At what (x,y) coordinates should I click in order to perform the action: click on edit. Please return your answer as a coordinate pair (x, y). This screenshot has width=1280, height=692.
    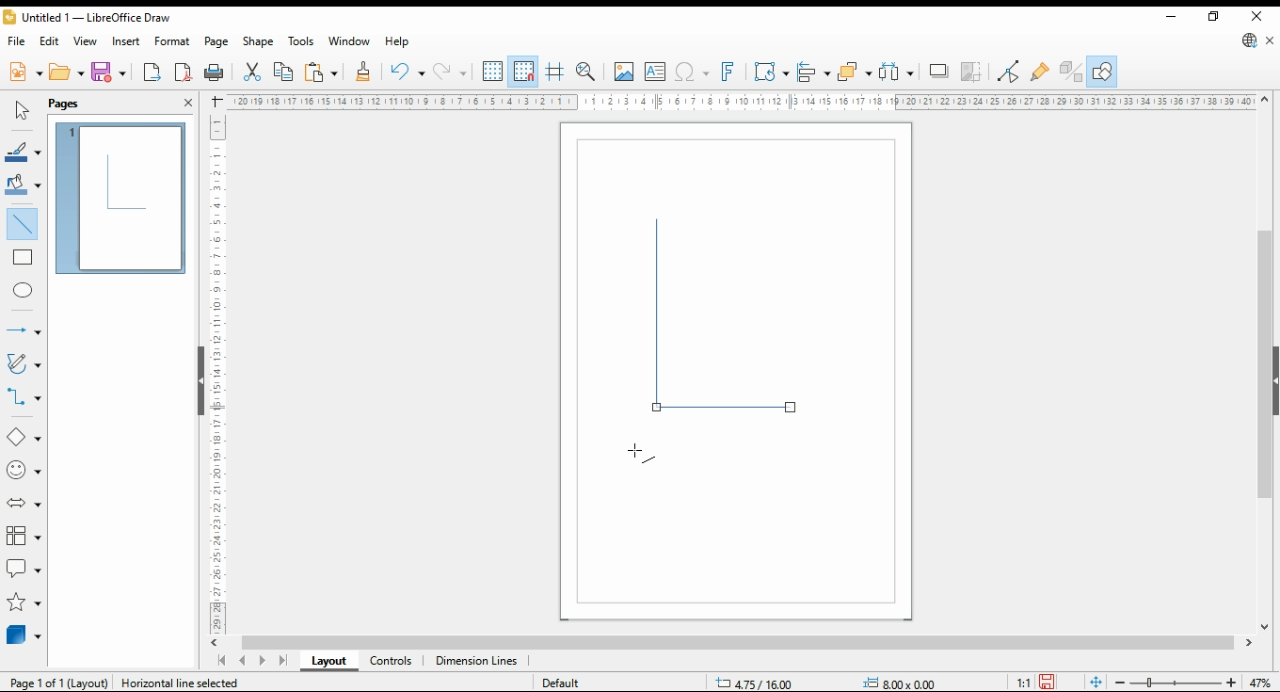
    Looking at the image, I should click on (52, 43).